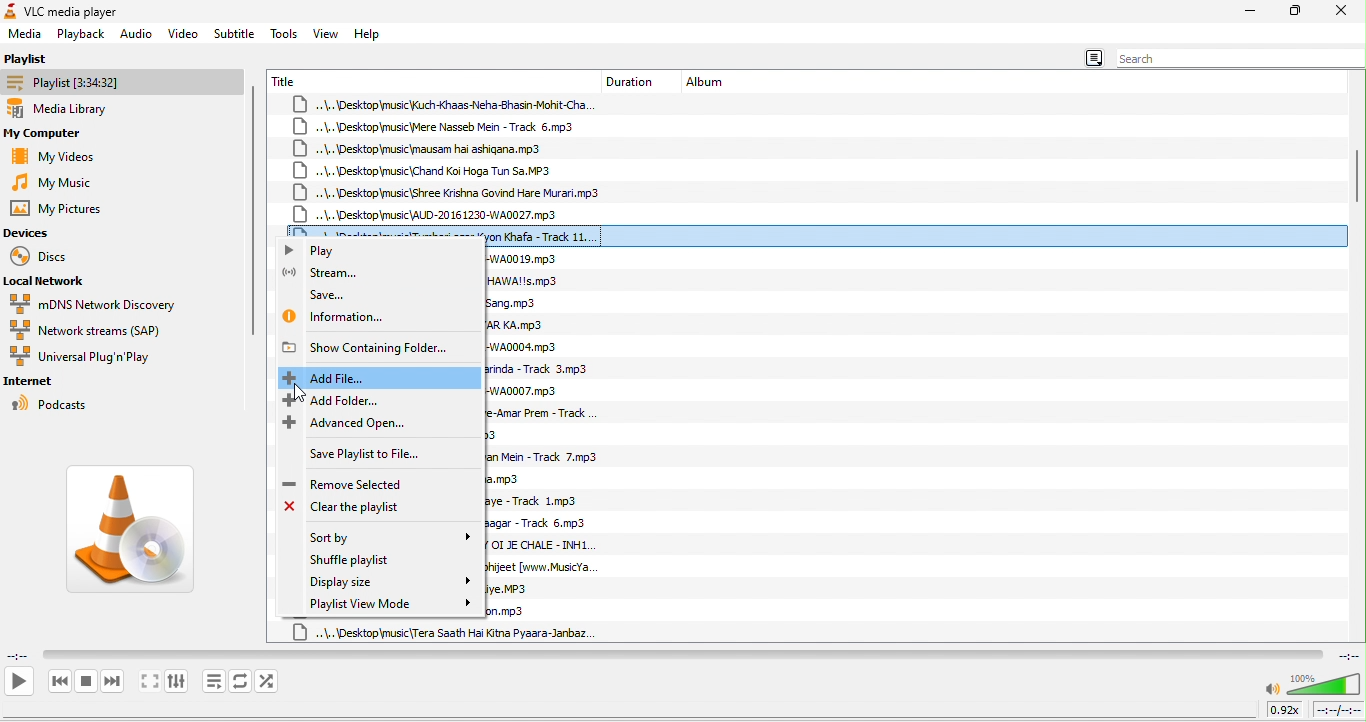 This screenshot has height=722, width=1366. What do you see at coordinates (140, 535) in the screenshot?
I see `vlc media image` at bounding box center [140, 535].